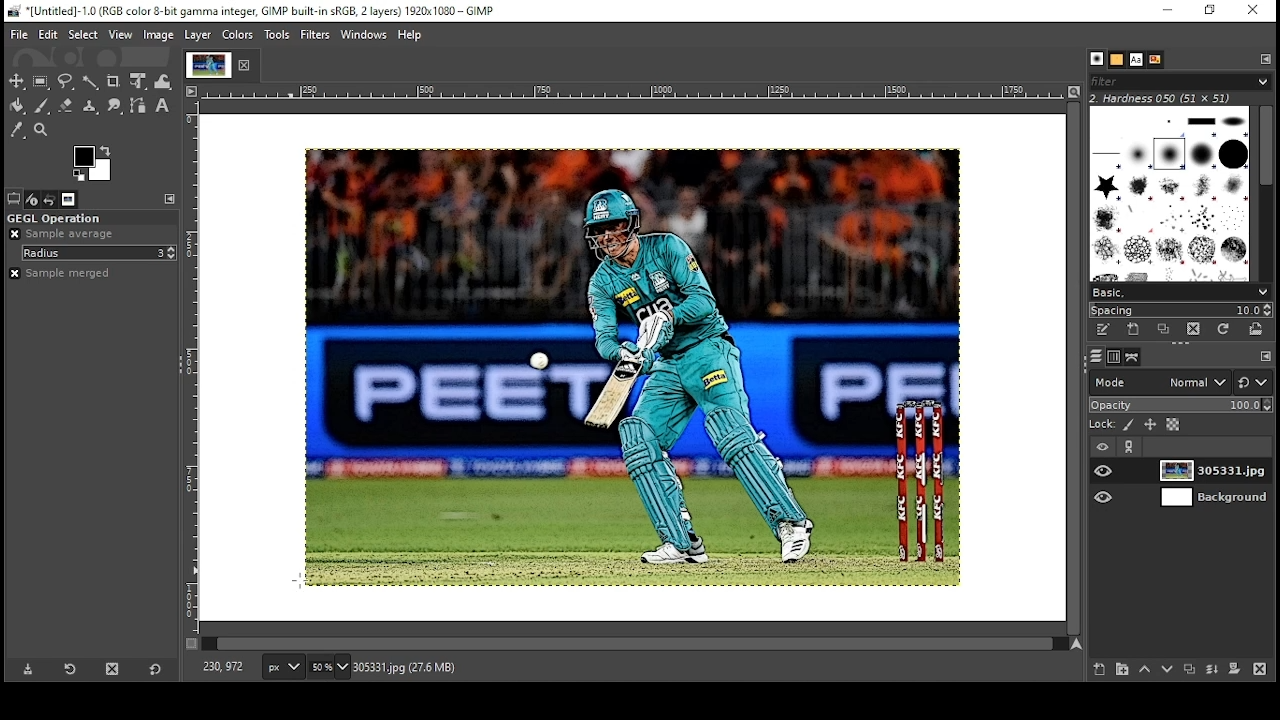 Image resolution: width=1280 pixels, height=720 pixels. I want to click on colors, so click(240, 35).